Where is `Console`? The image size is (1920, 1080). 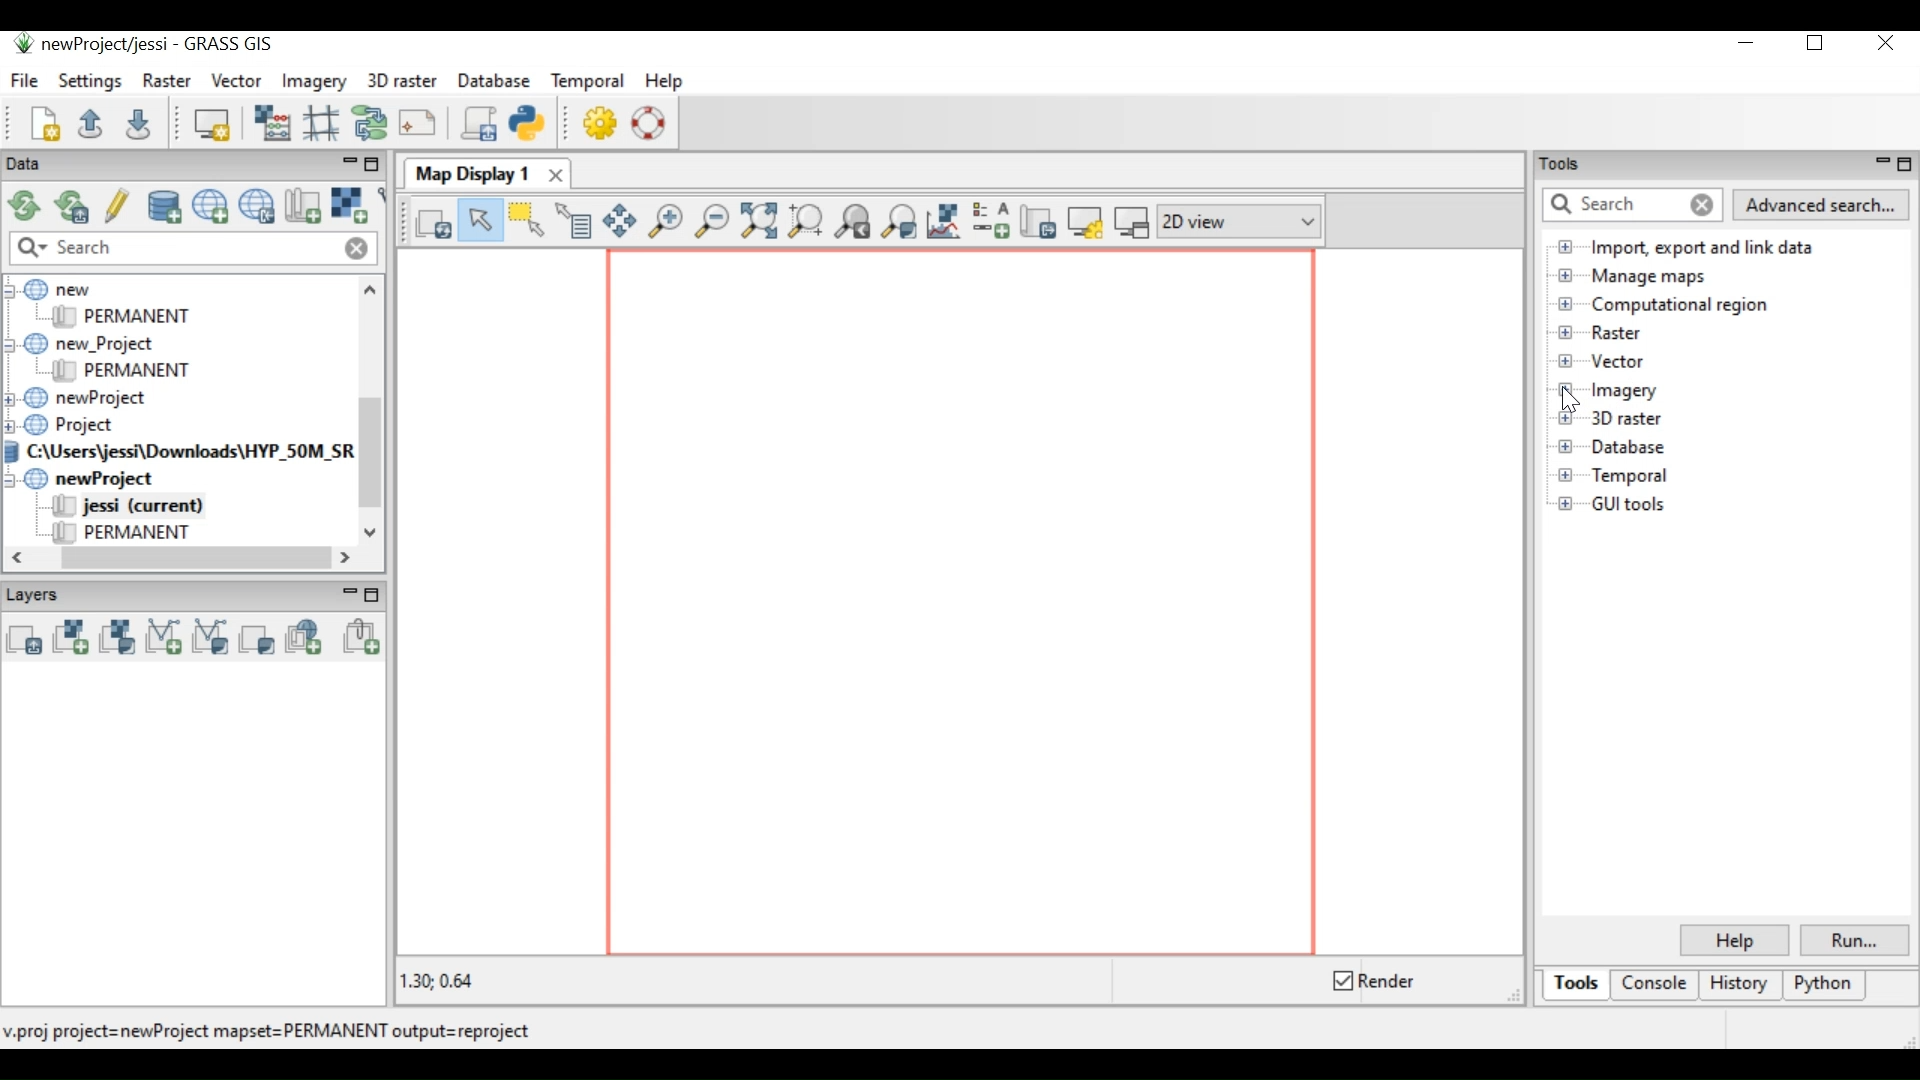
Console is located at coordinates (1651, 986).